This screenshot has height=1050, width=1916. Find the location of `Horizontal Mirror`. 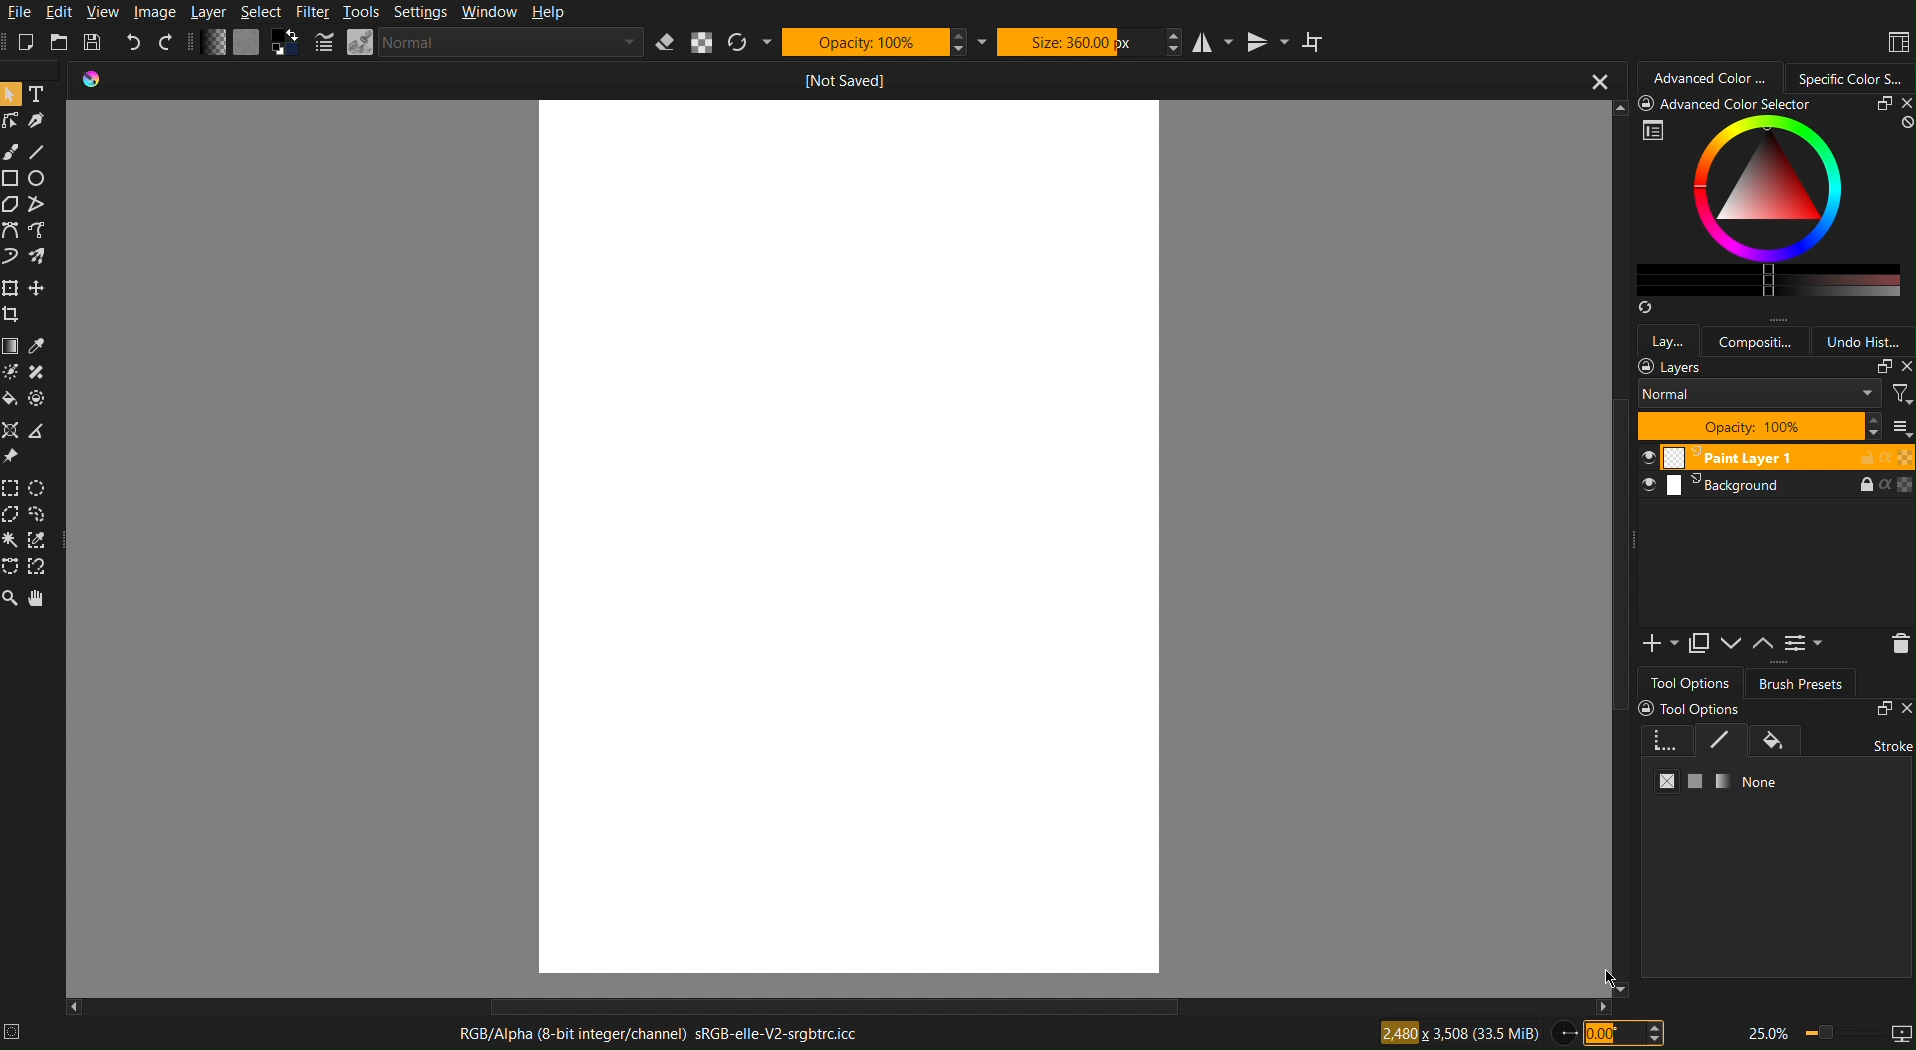

Horizontal Mirror is located at coordinates (1214, 43).